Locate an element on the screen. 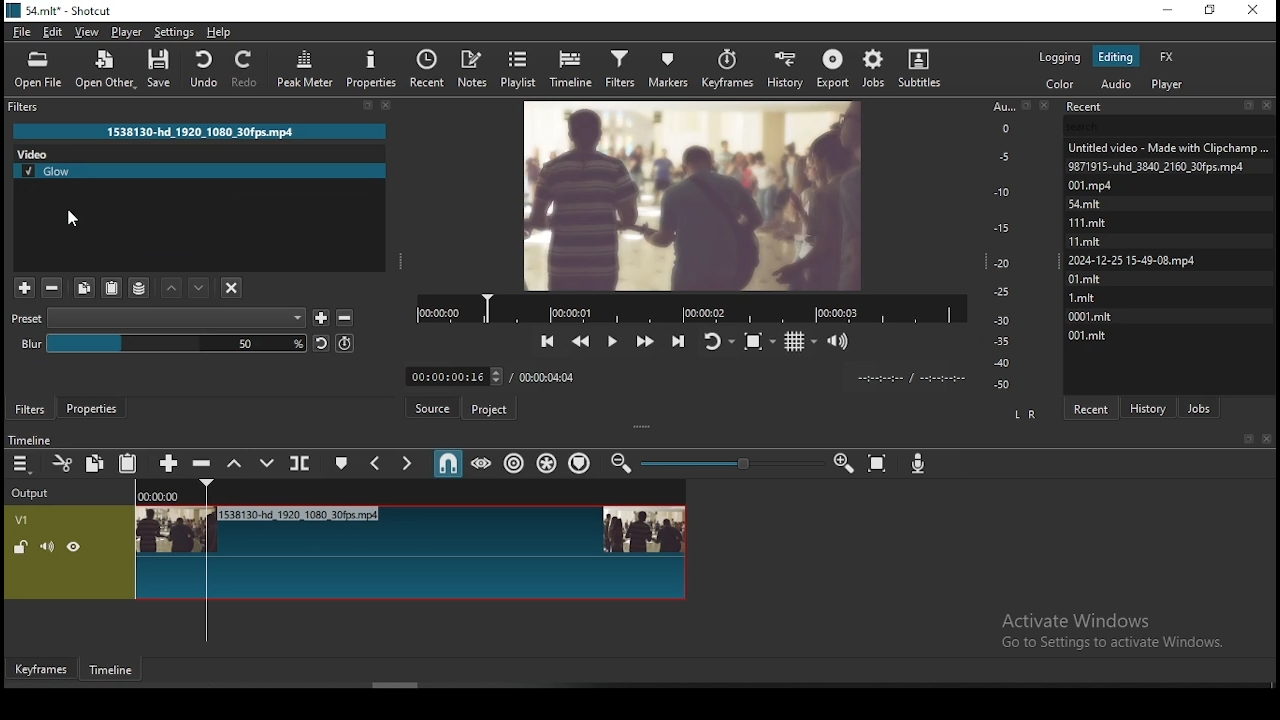  1.mlt is located at coordinates (1086, 297).